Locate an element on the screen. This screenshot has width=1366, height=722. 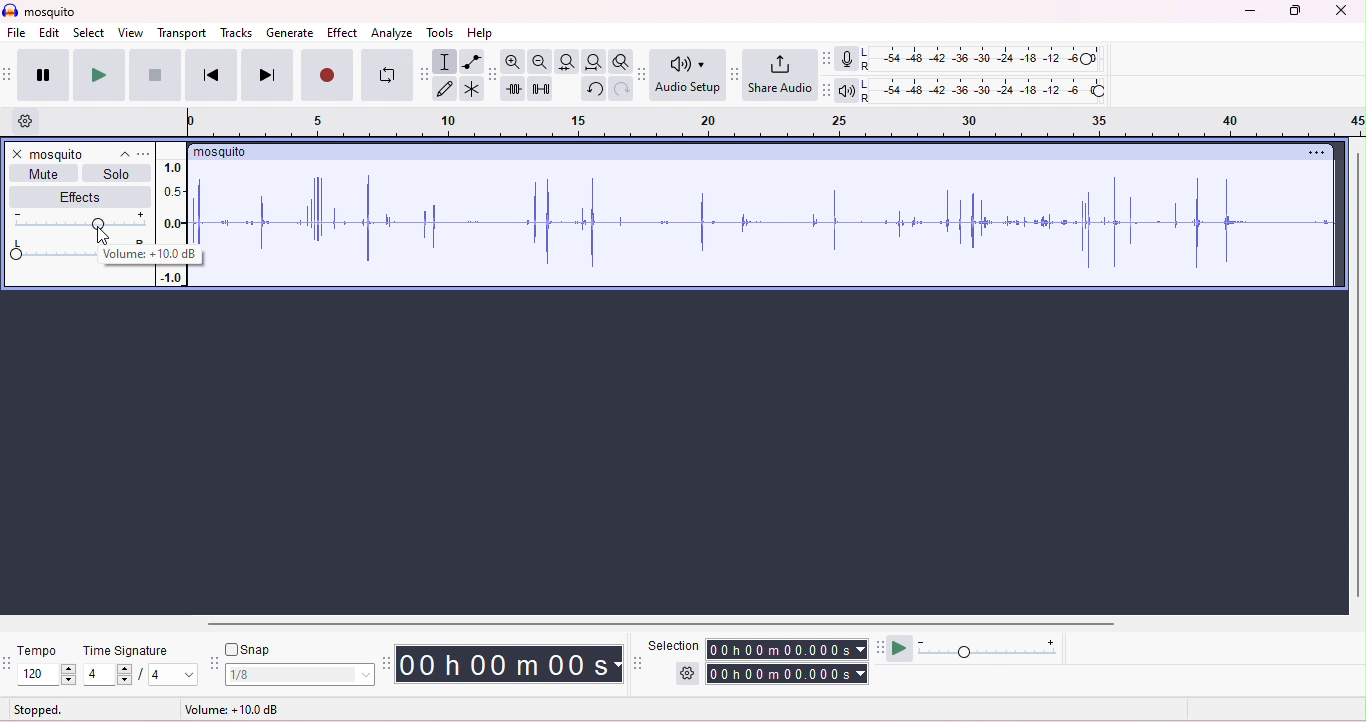
timeline is located at coordinates (774, 123).